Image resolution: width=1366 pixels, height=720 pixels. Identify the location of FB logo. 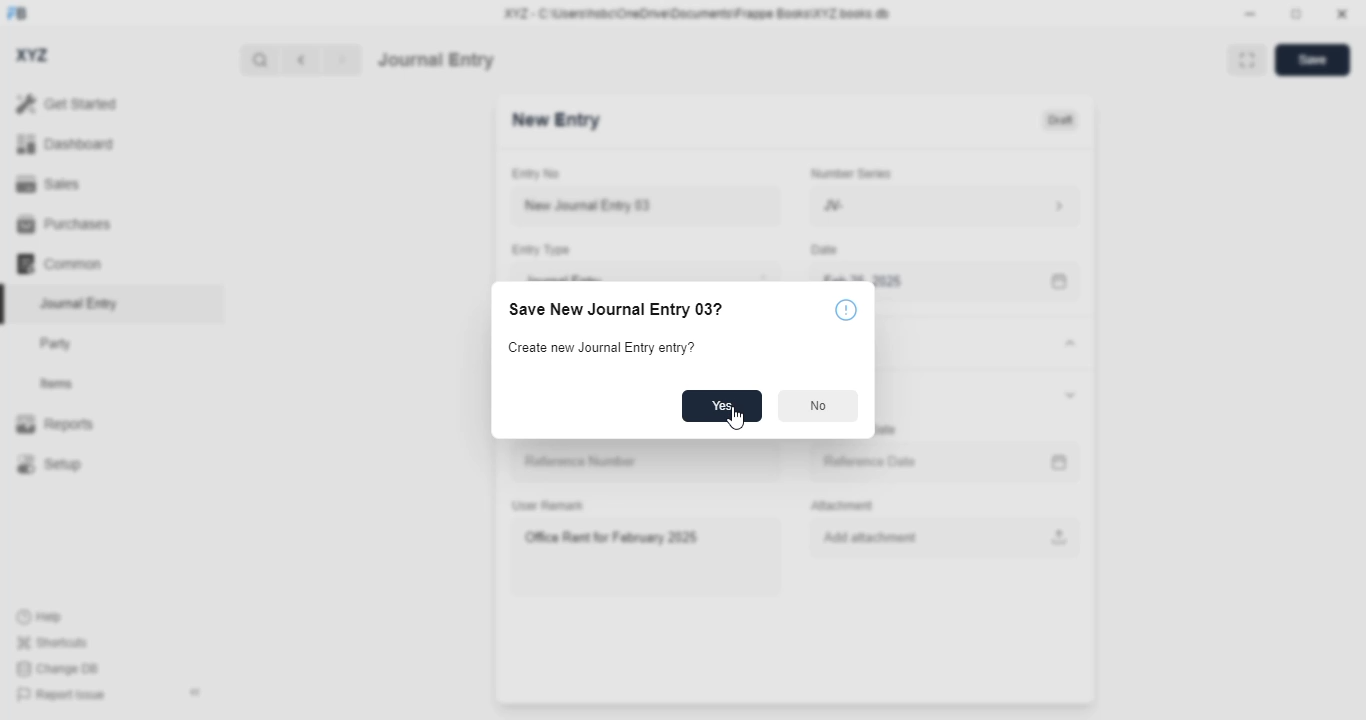
(17, 12).